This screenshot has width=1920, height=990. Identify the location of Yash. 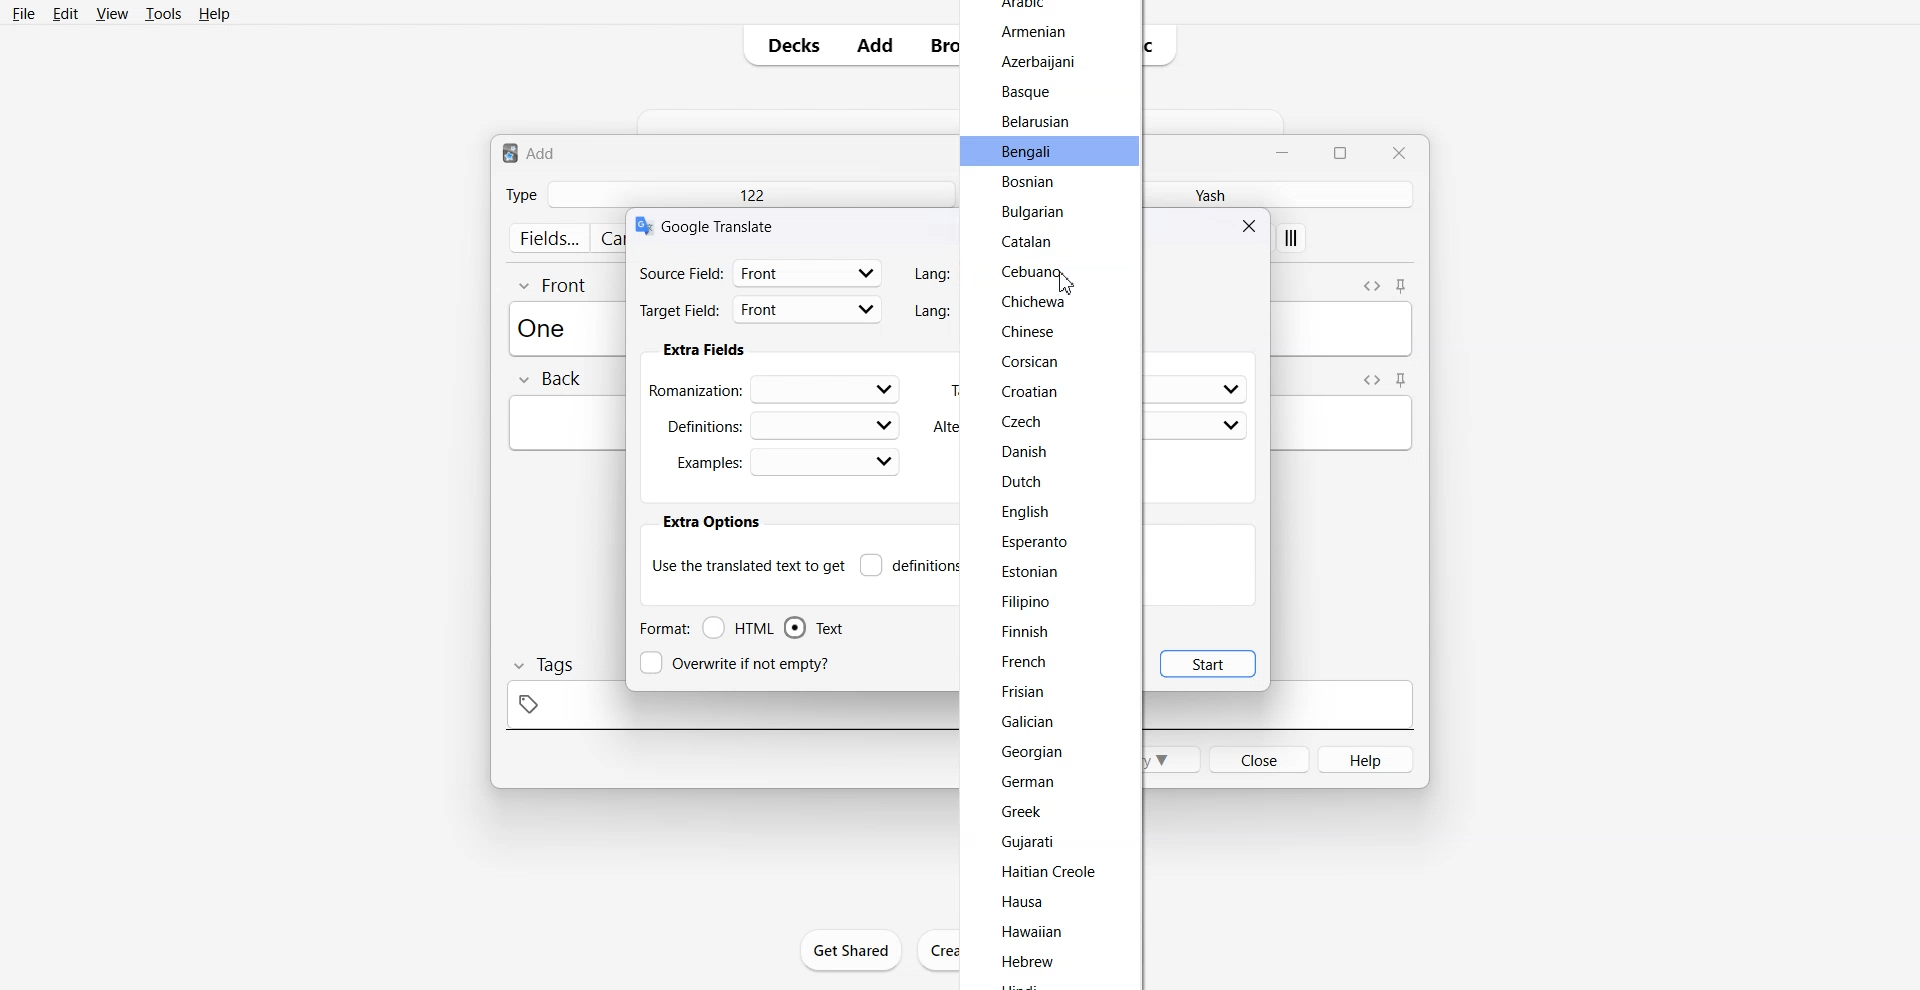
(1205, 194).